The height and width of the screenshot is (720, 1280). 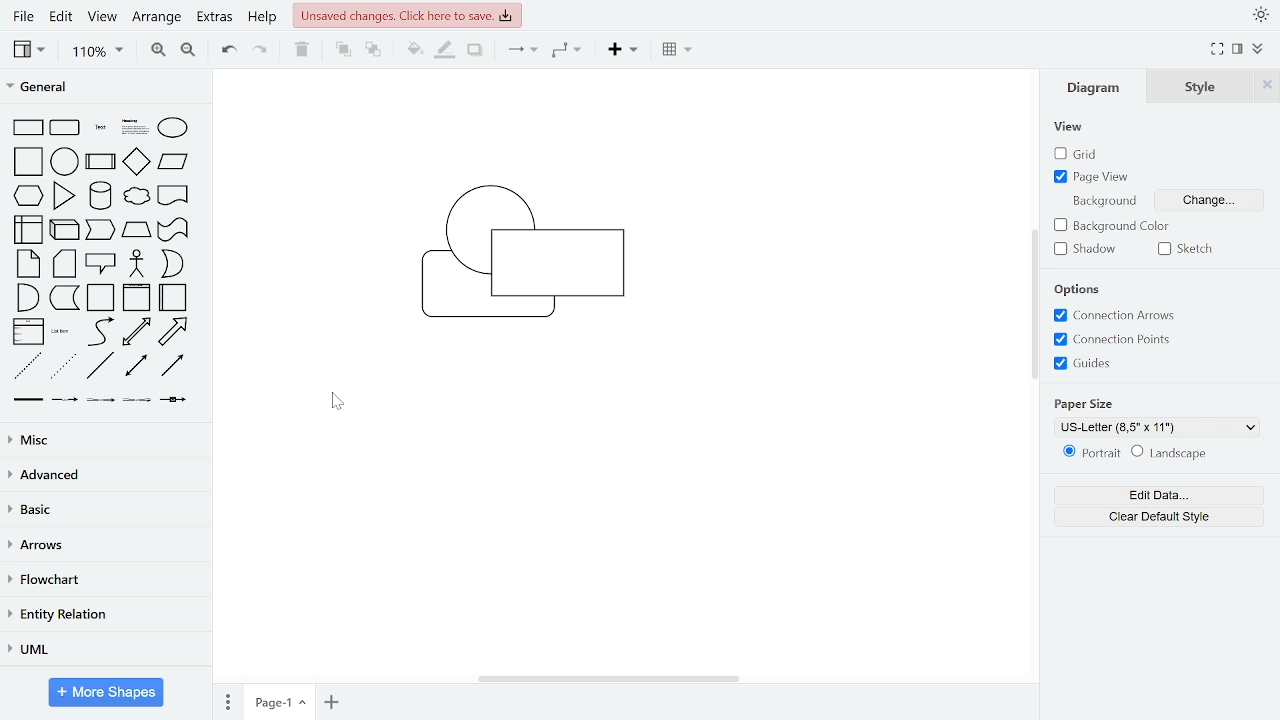 What do you see at coordinates (66, 263) in the screenshot?
I see `card` at bounding box center [66, 263].